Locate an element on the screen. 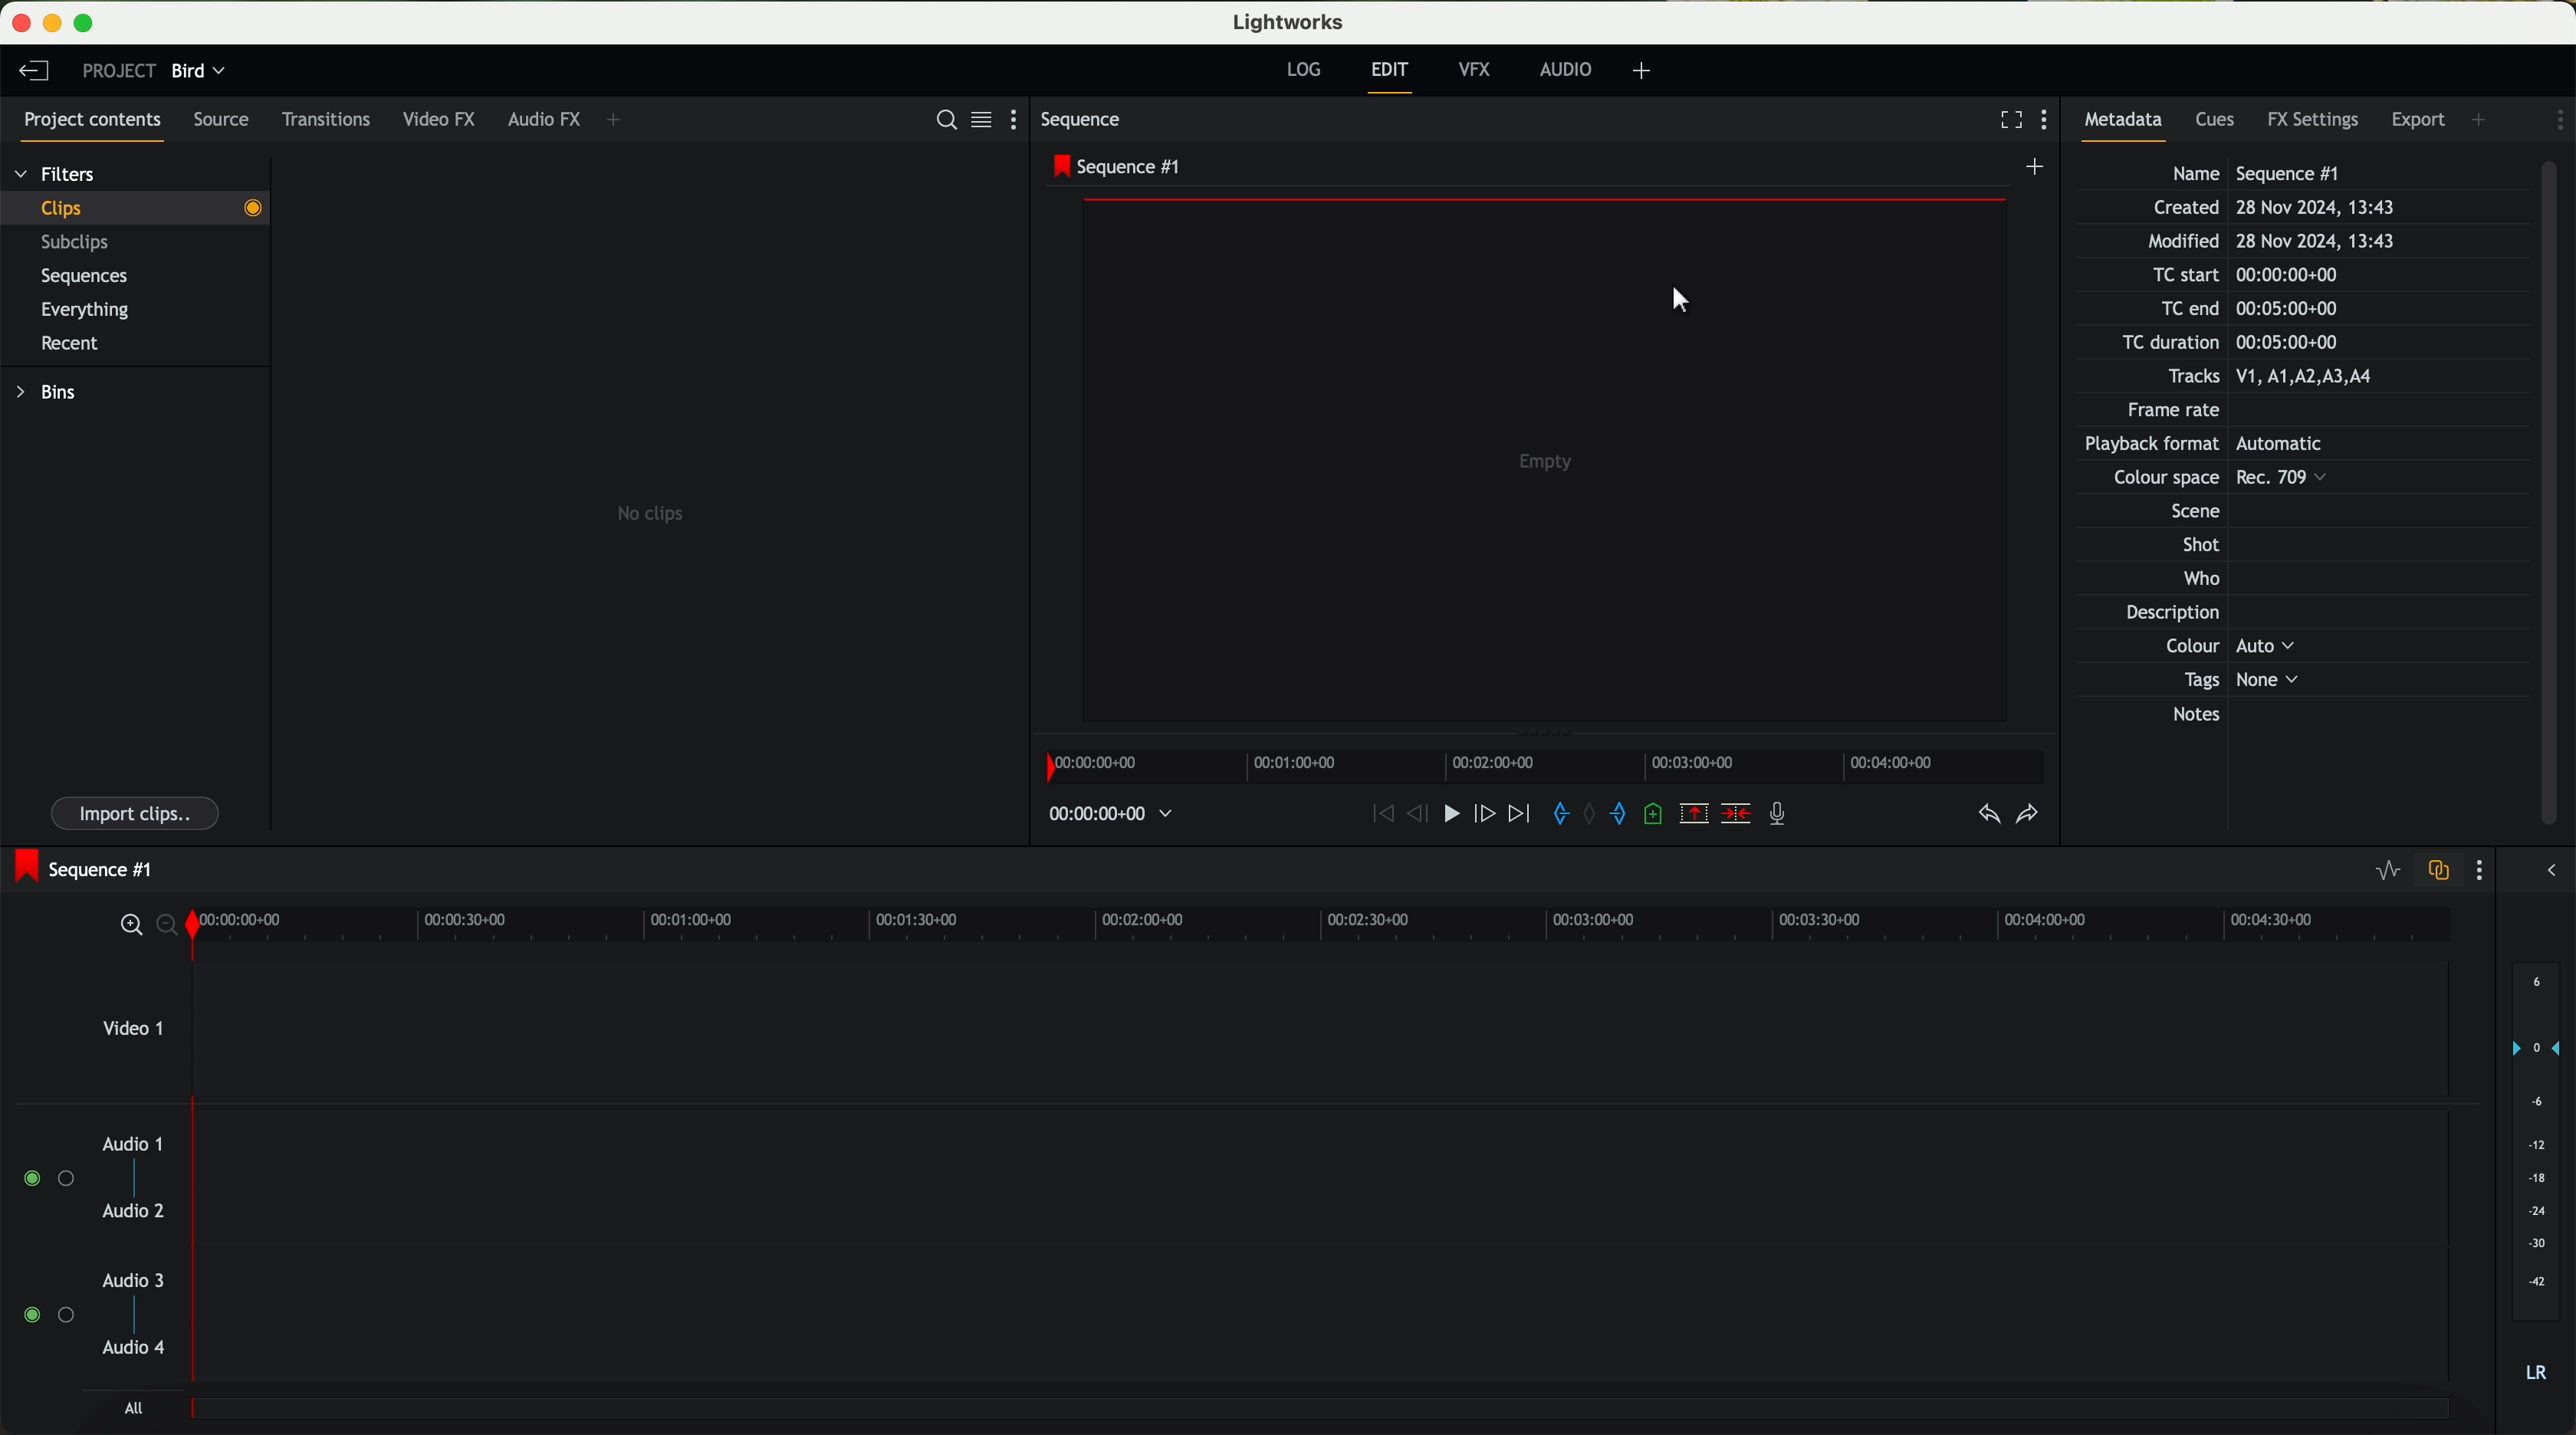 This screenshot has height=1435, width=2576. minimize is located at coordinates (52, 21).